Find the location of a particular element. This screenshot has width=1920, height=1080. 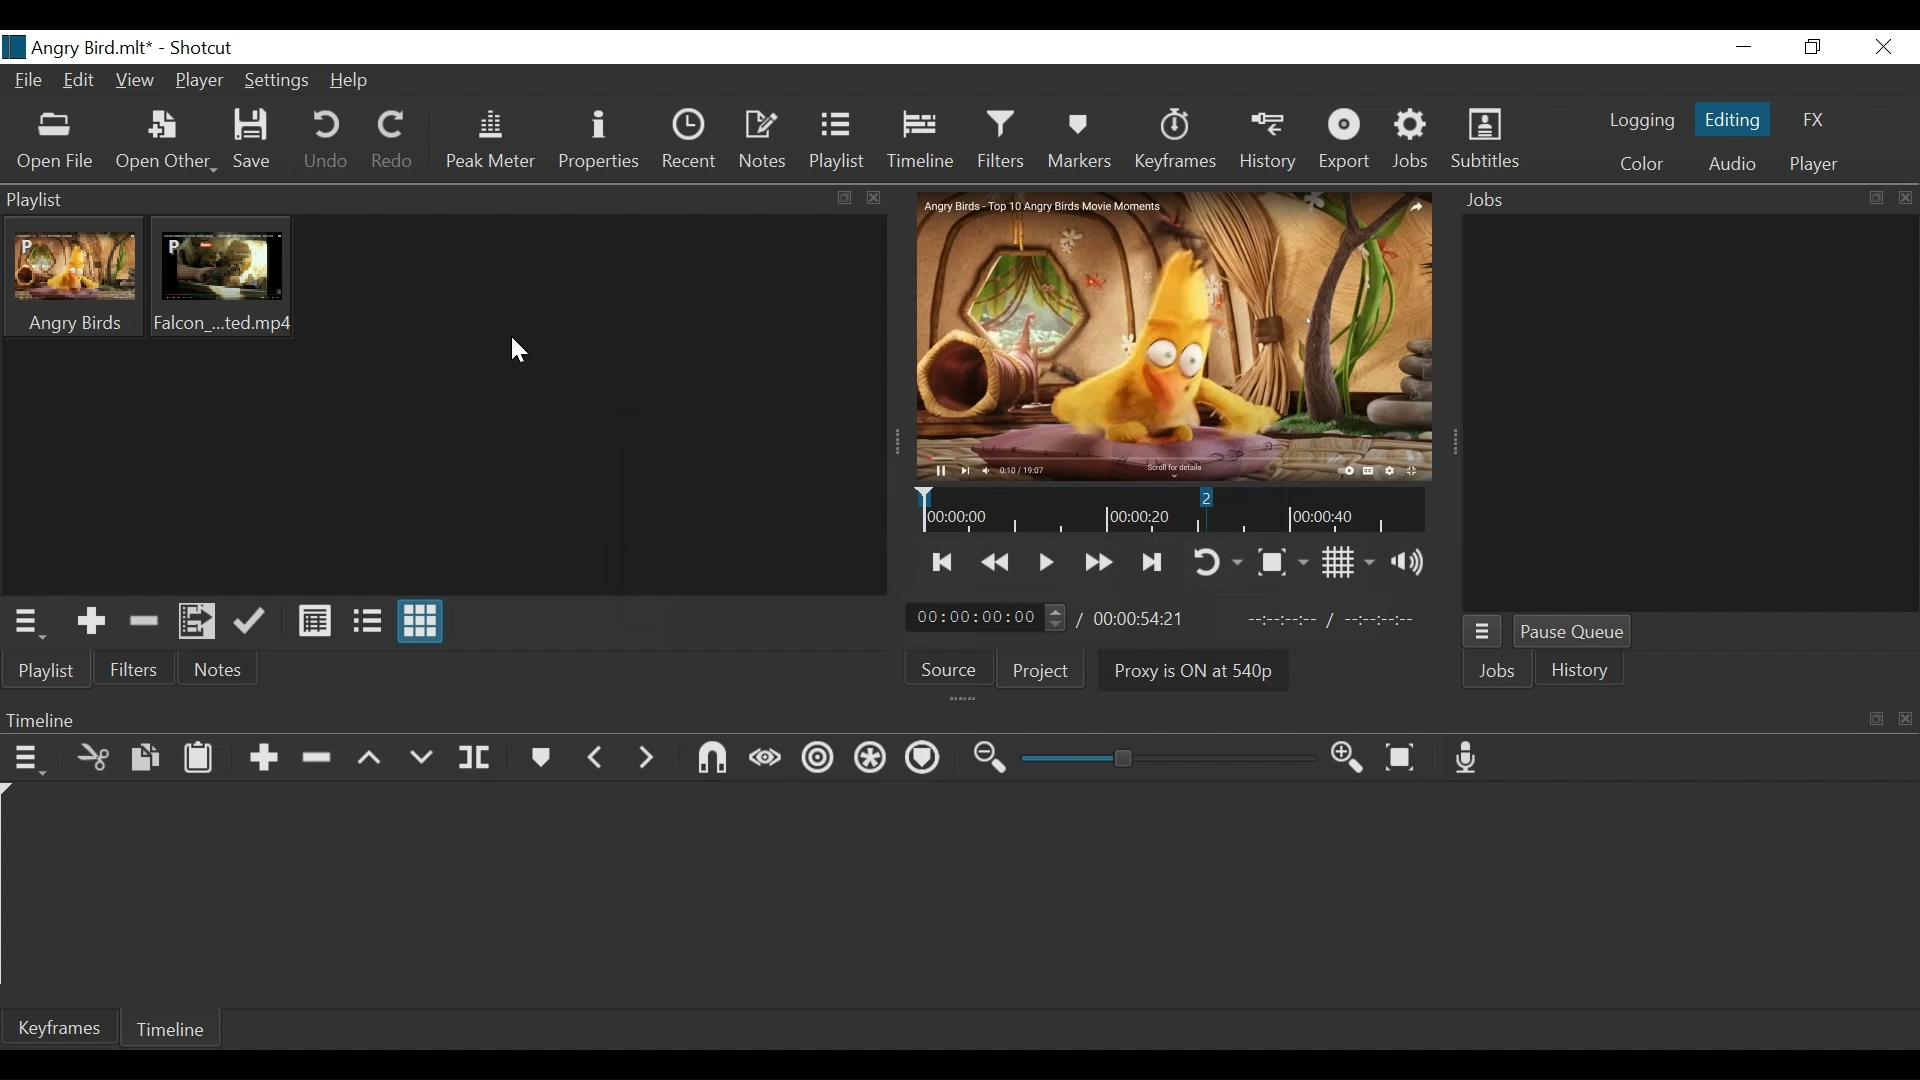

File name is located at coordinates (82, 46).